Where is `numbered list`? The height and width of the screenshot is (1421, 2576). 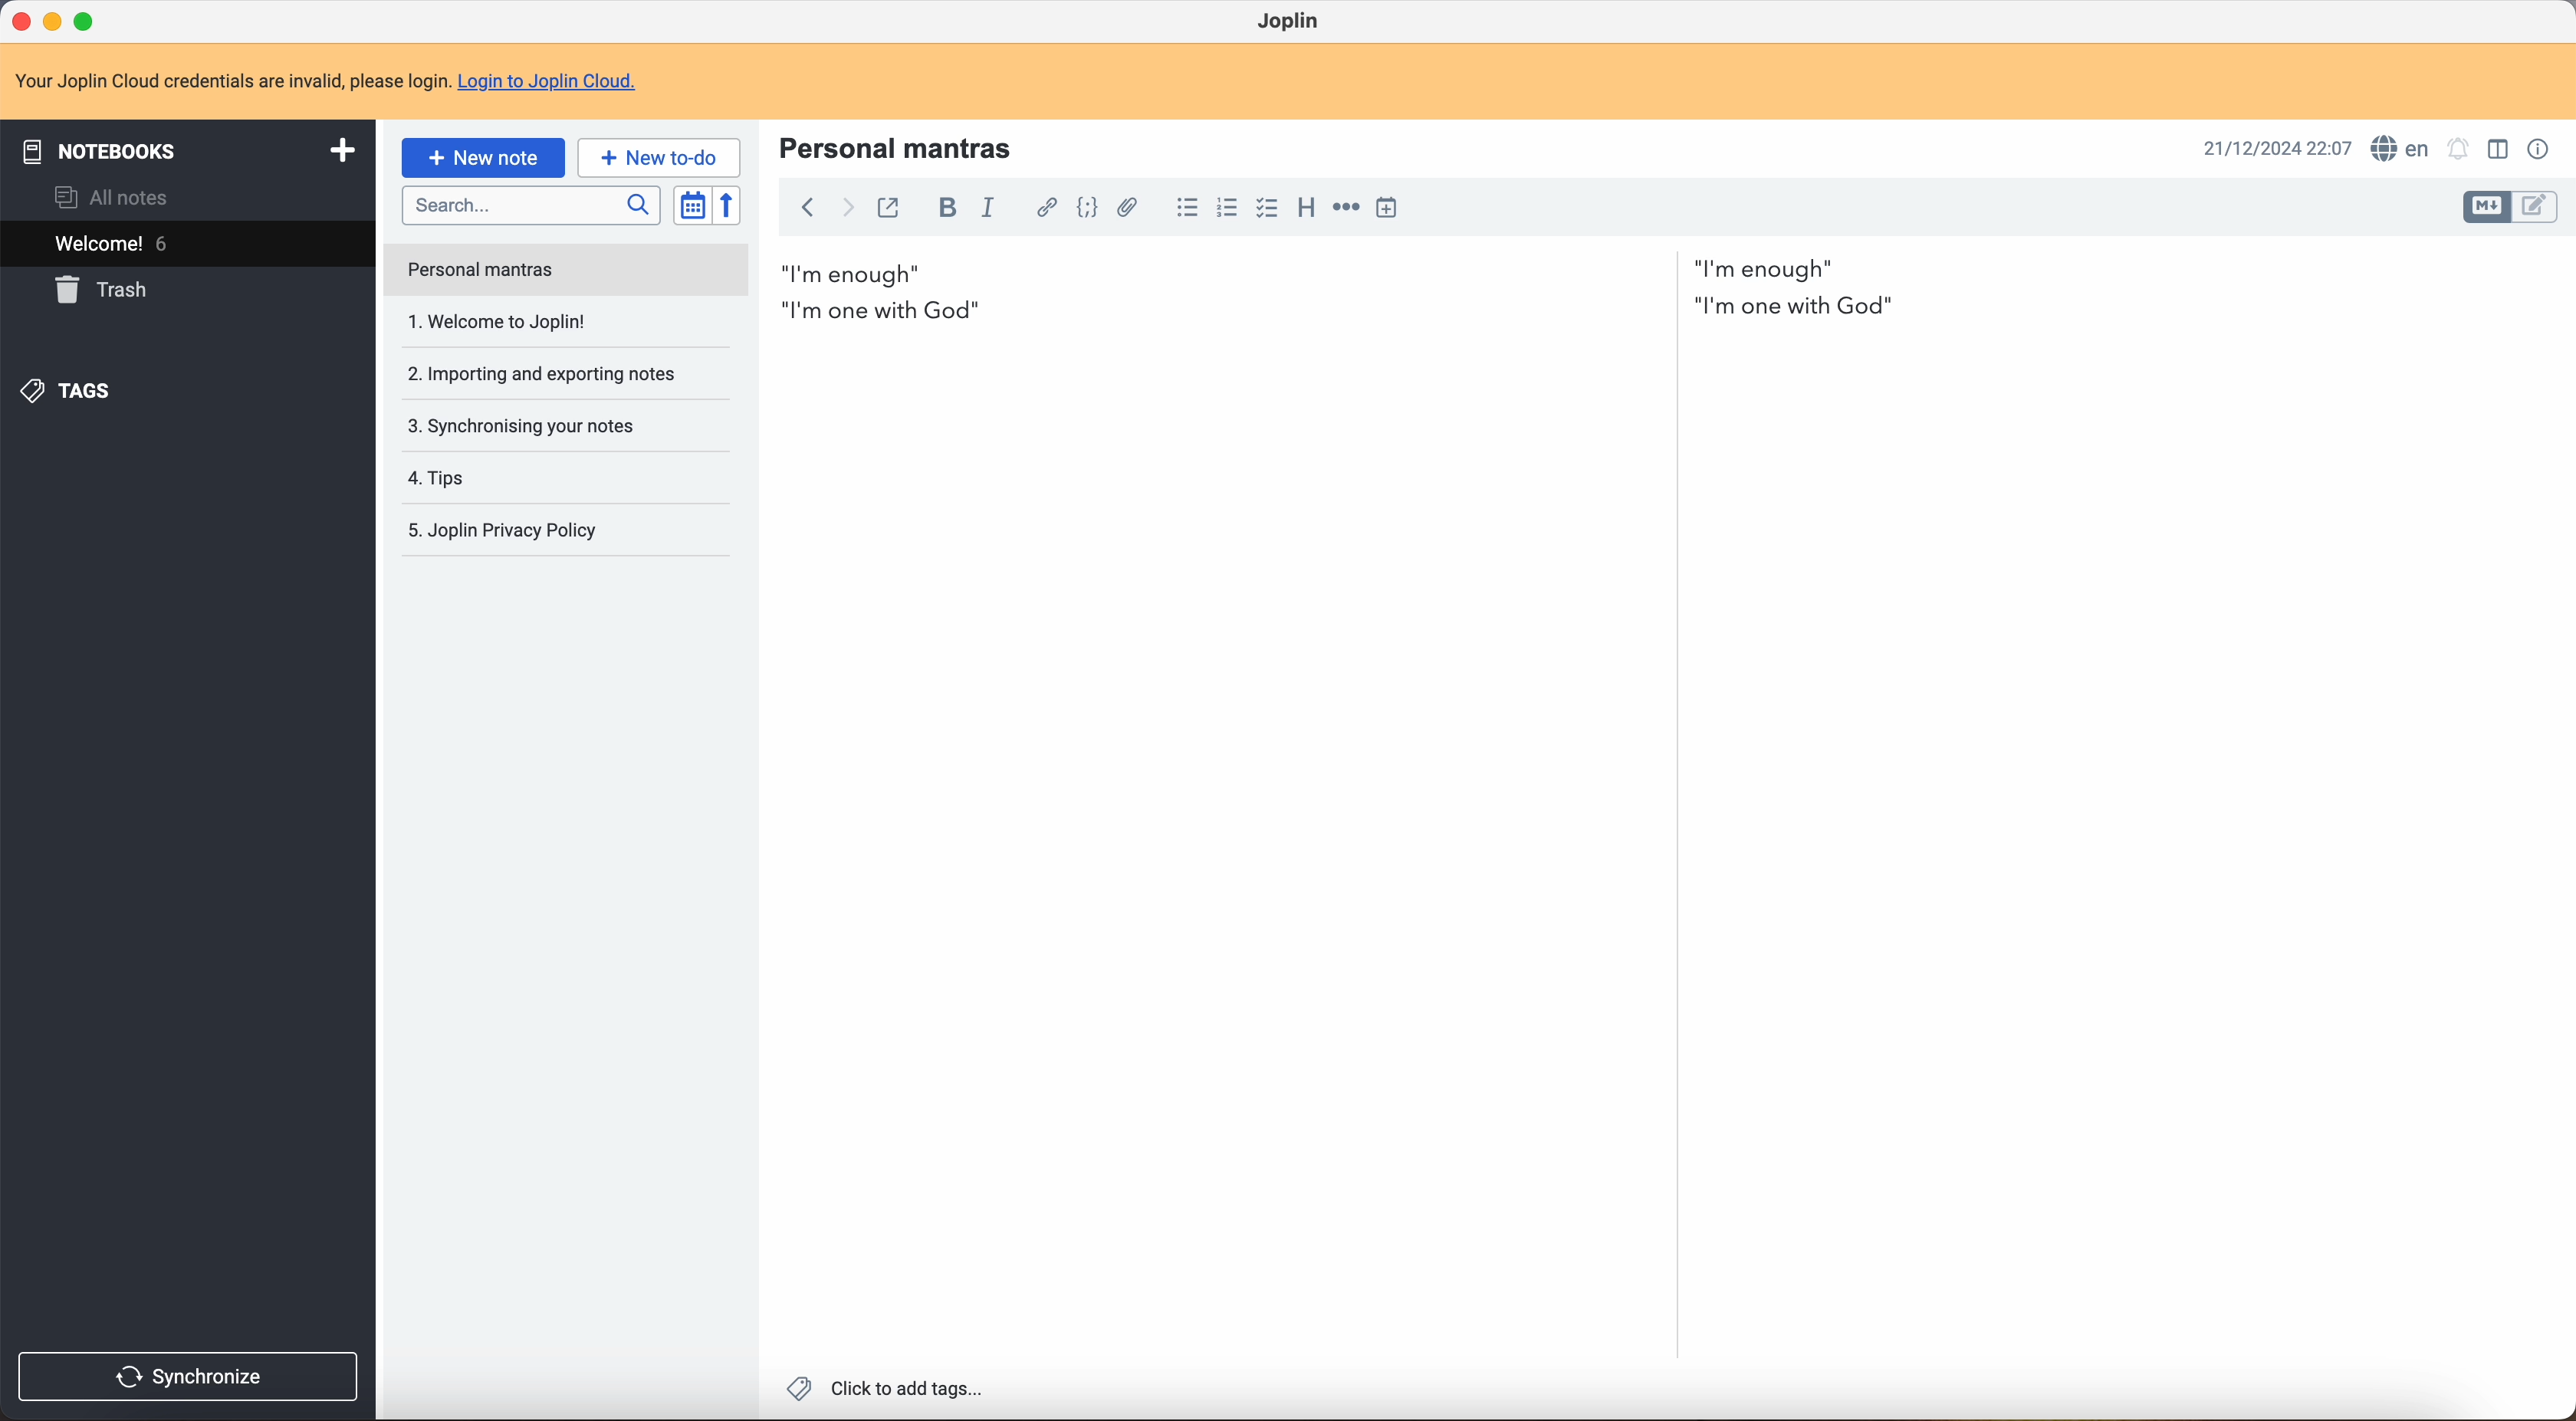 numbered list is located at coordinates (1228, 207).